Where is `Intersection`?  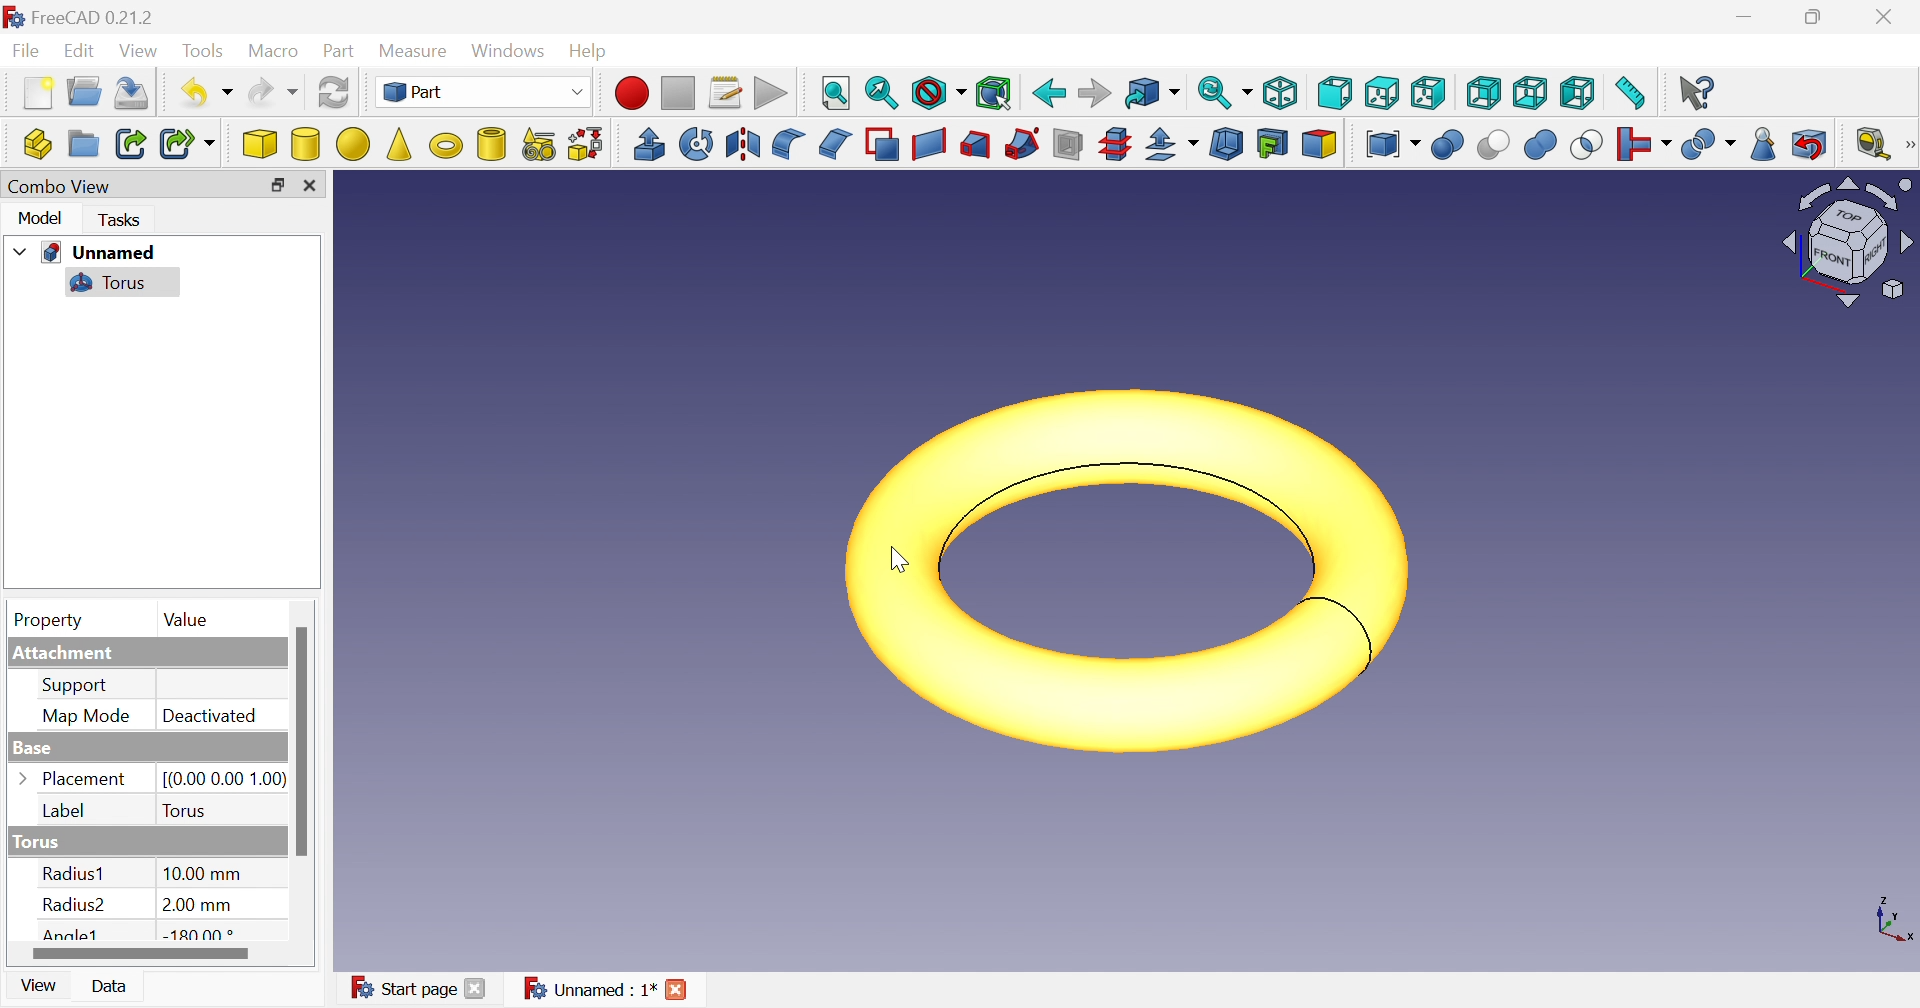 Intersection is located at coordinates (1586, 145).